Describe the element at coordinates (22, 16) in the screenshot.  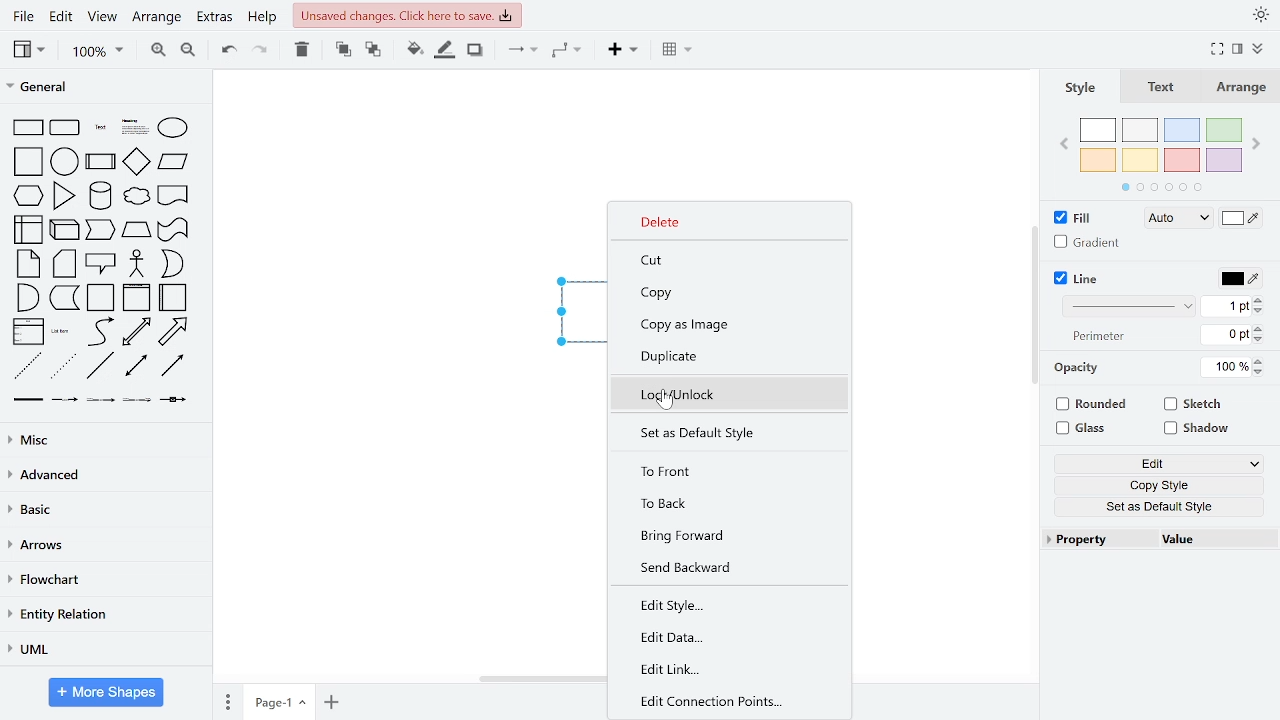
I see `file` at that location.